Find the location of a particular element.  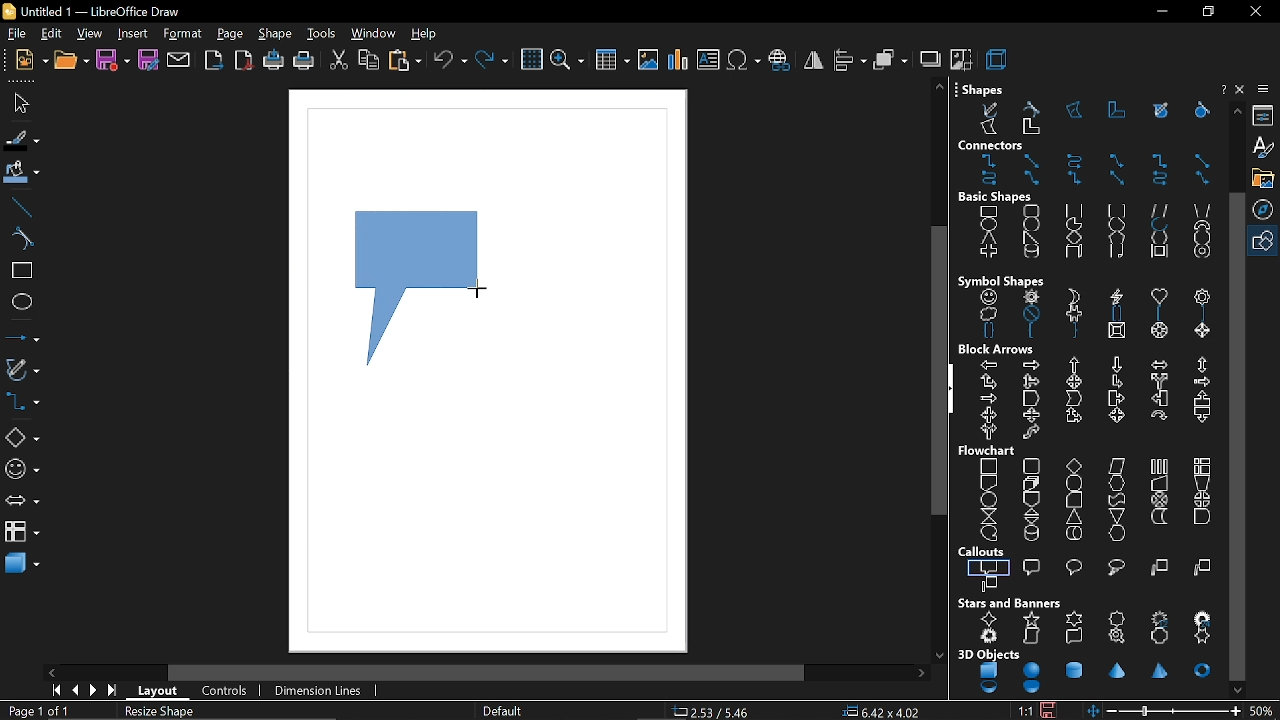

navigation is located at coordinates (1266, 208).